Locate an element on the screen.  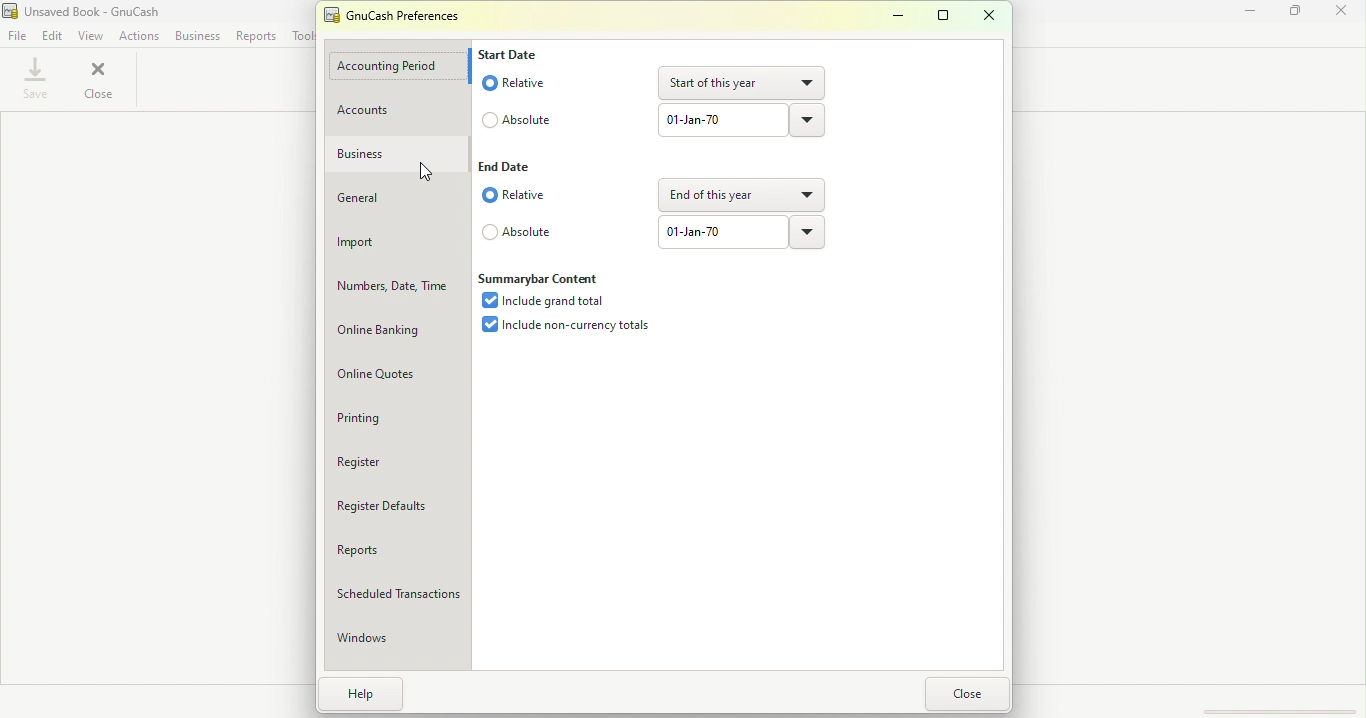
Tools is located at coordinates (300, 34).